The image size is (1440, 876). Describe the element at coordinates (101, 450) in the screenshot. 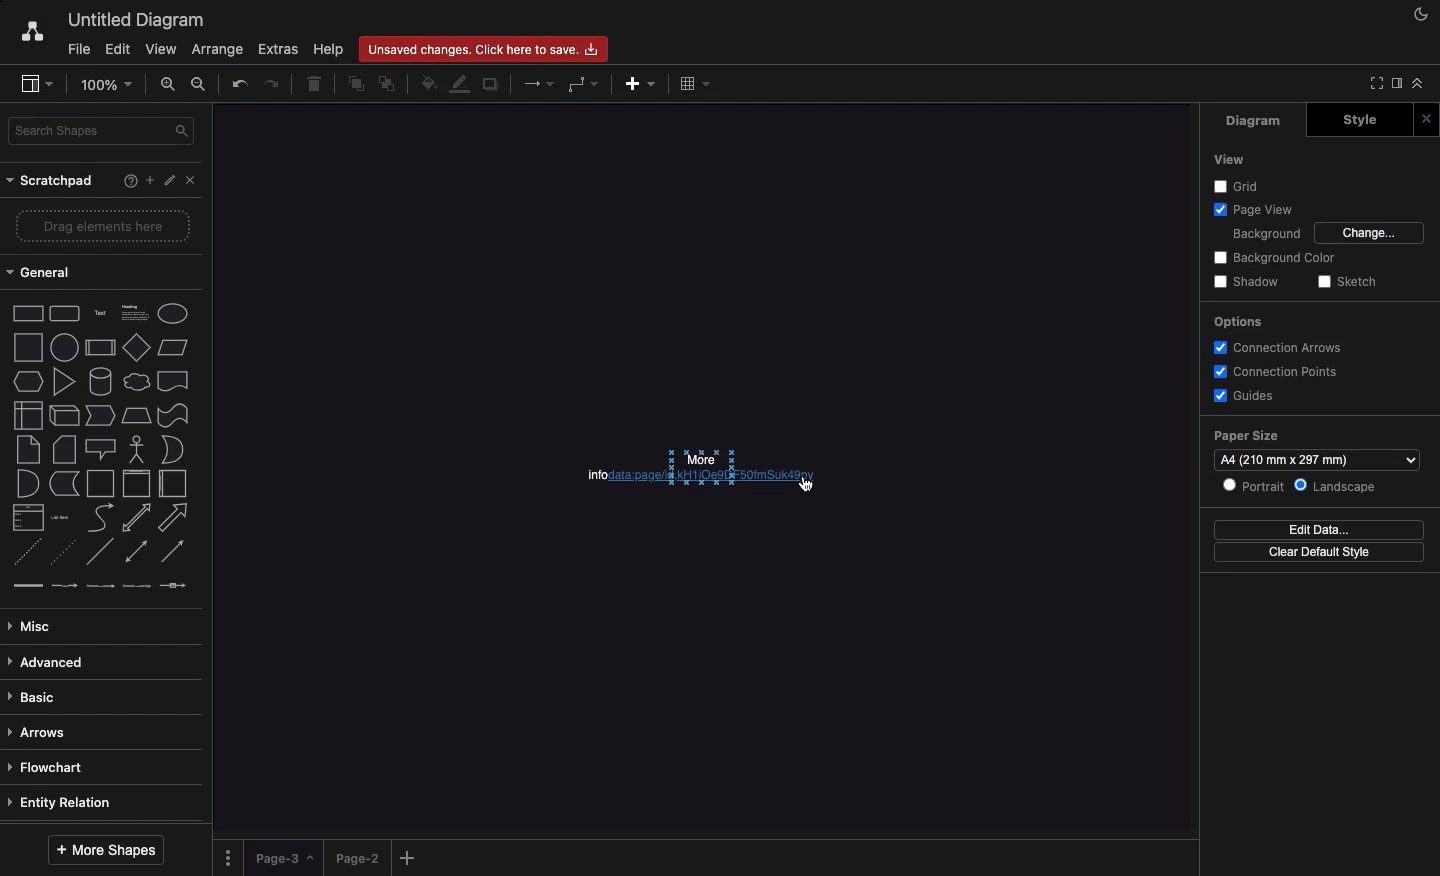

I see `callout` at that location.